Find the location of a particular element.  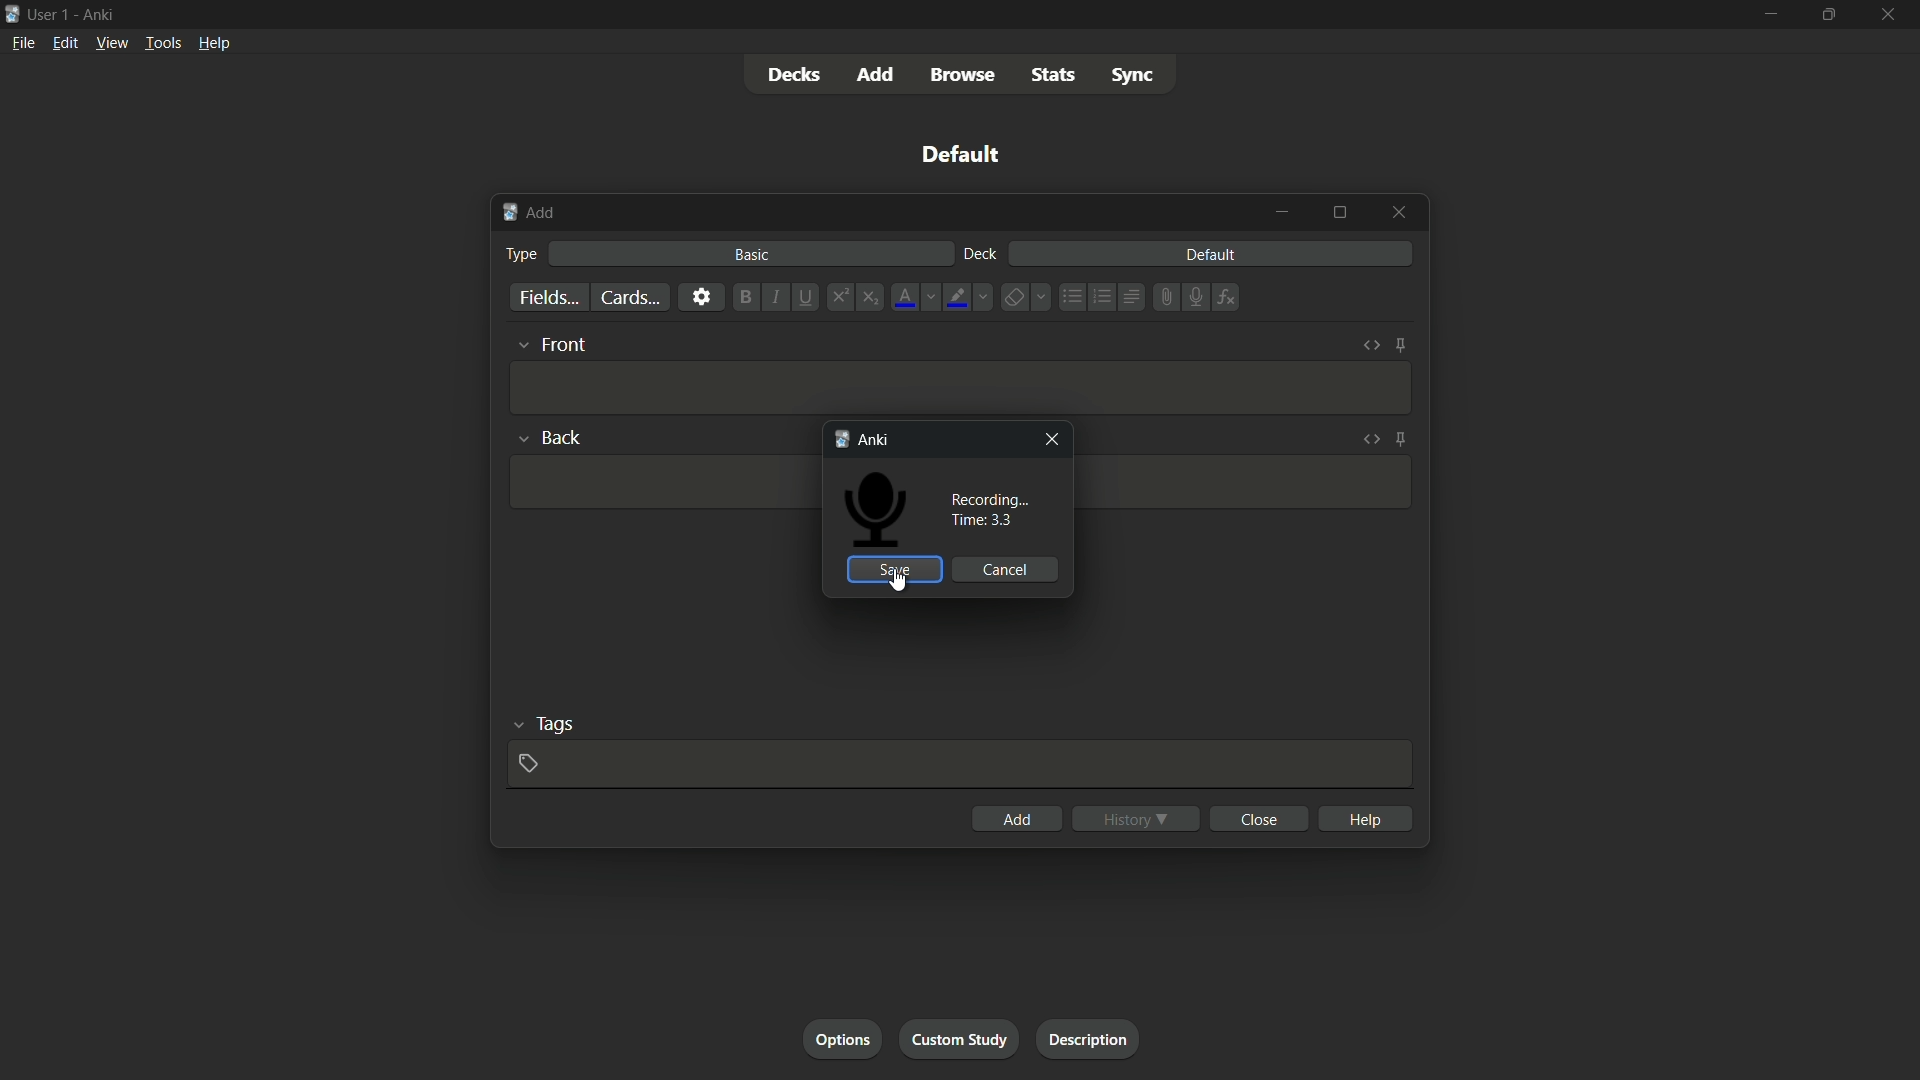

superscript is located at coordinates (839, 297).